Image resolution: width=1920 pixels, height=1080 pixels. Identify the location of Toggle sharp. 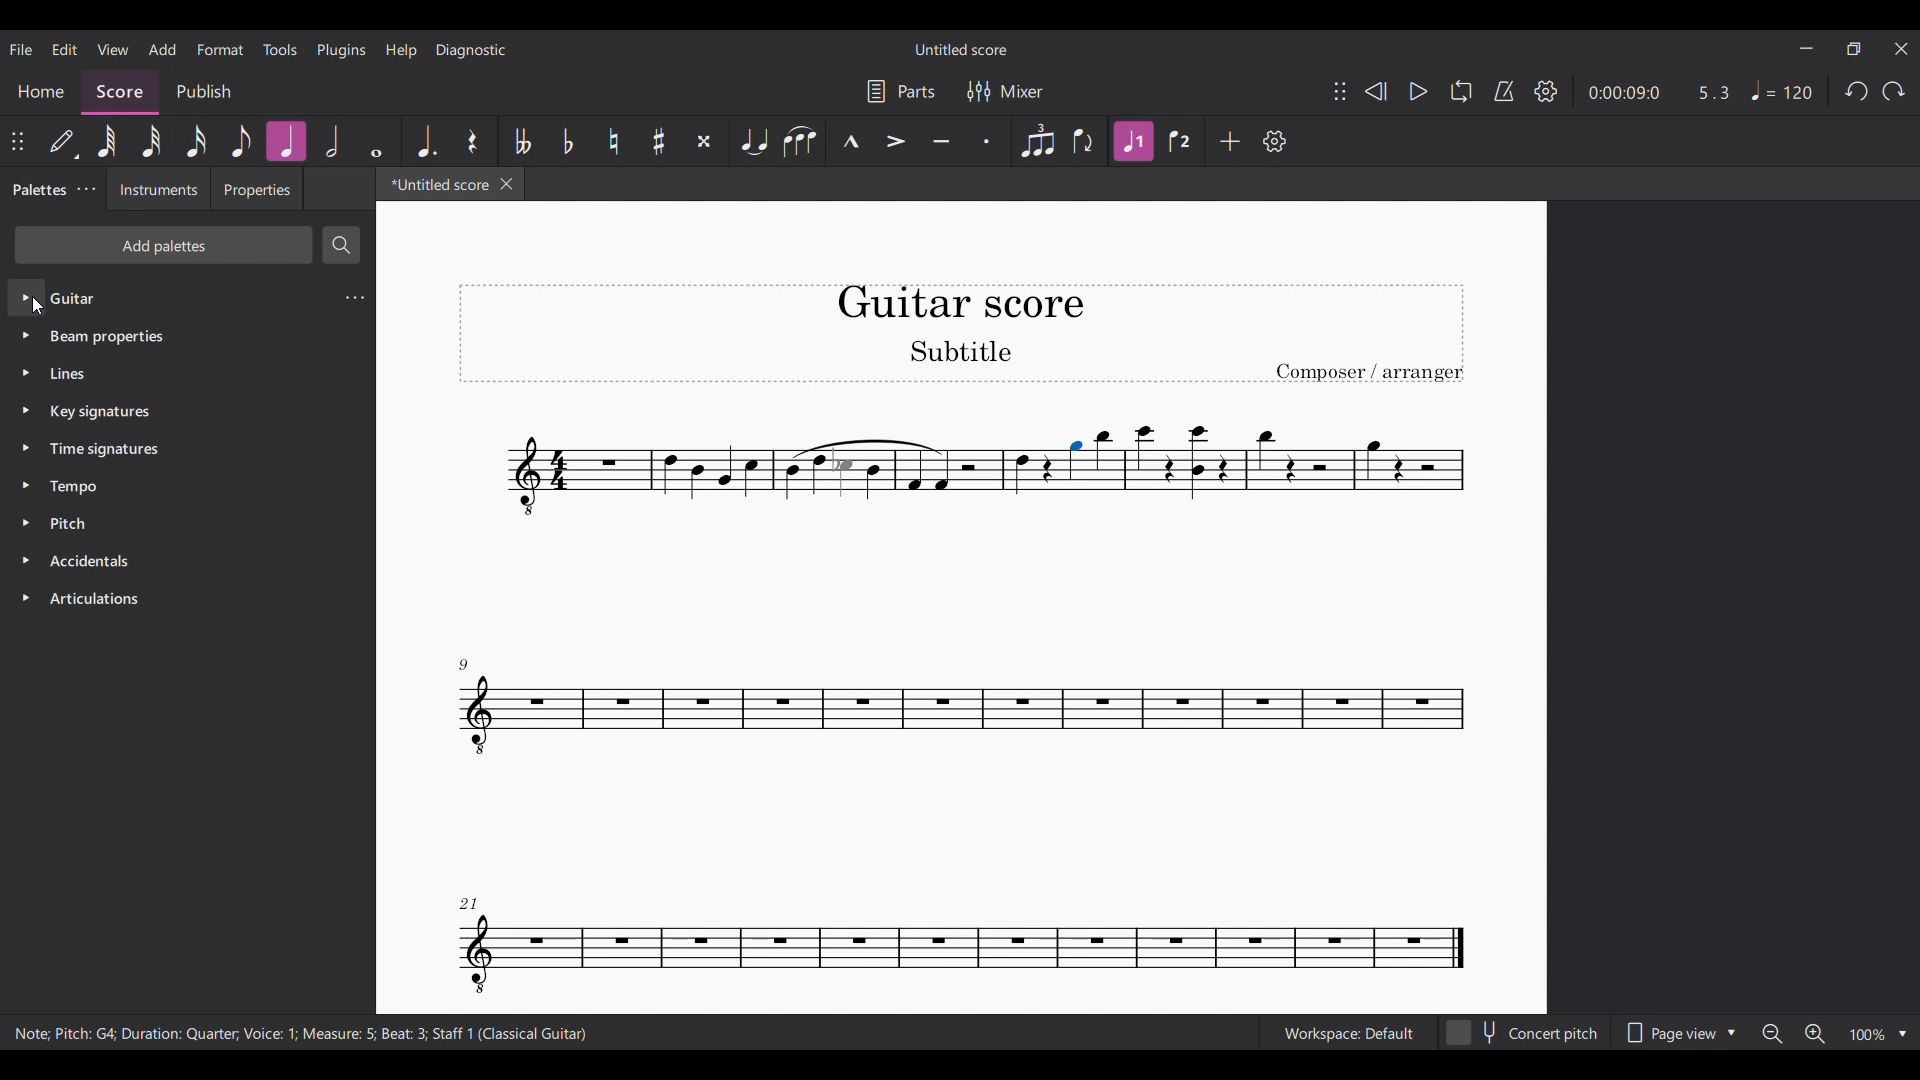
(659, 141).